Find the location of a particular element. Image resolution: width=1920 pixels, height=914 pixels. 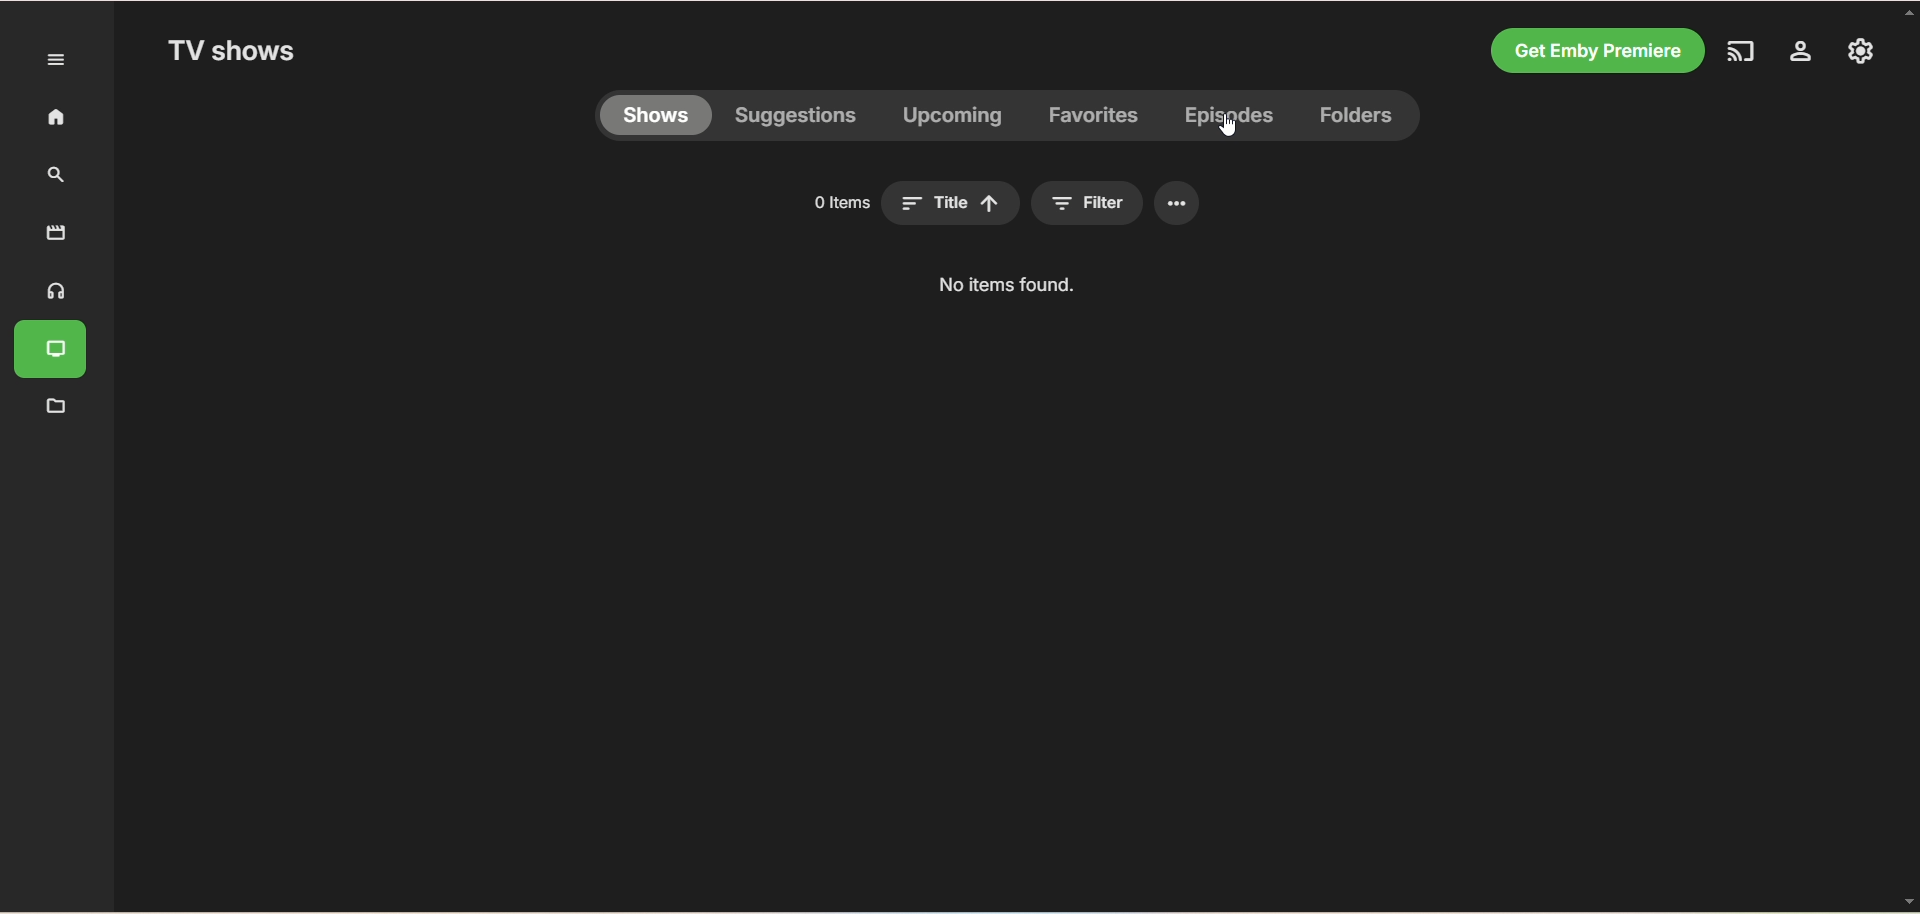

shows is located at coordinates (662, 118).